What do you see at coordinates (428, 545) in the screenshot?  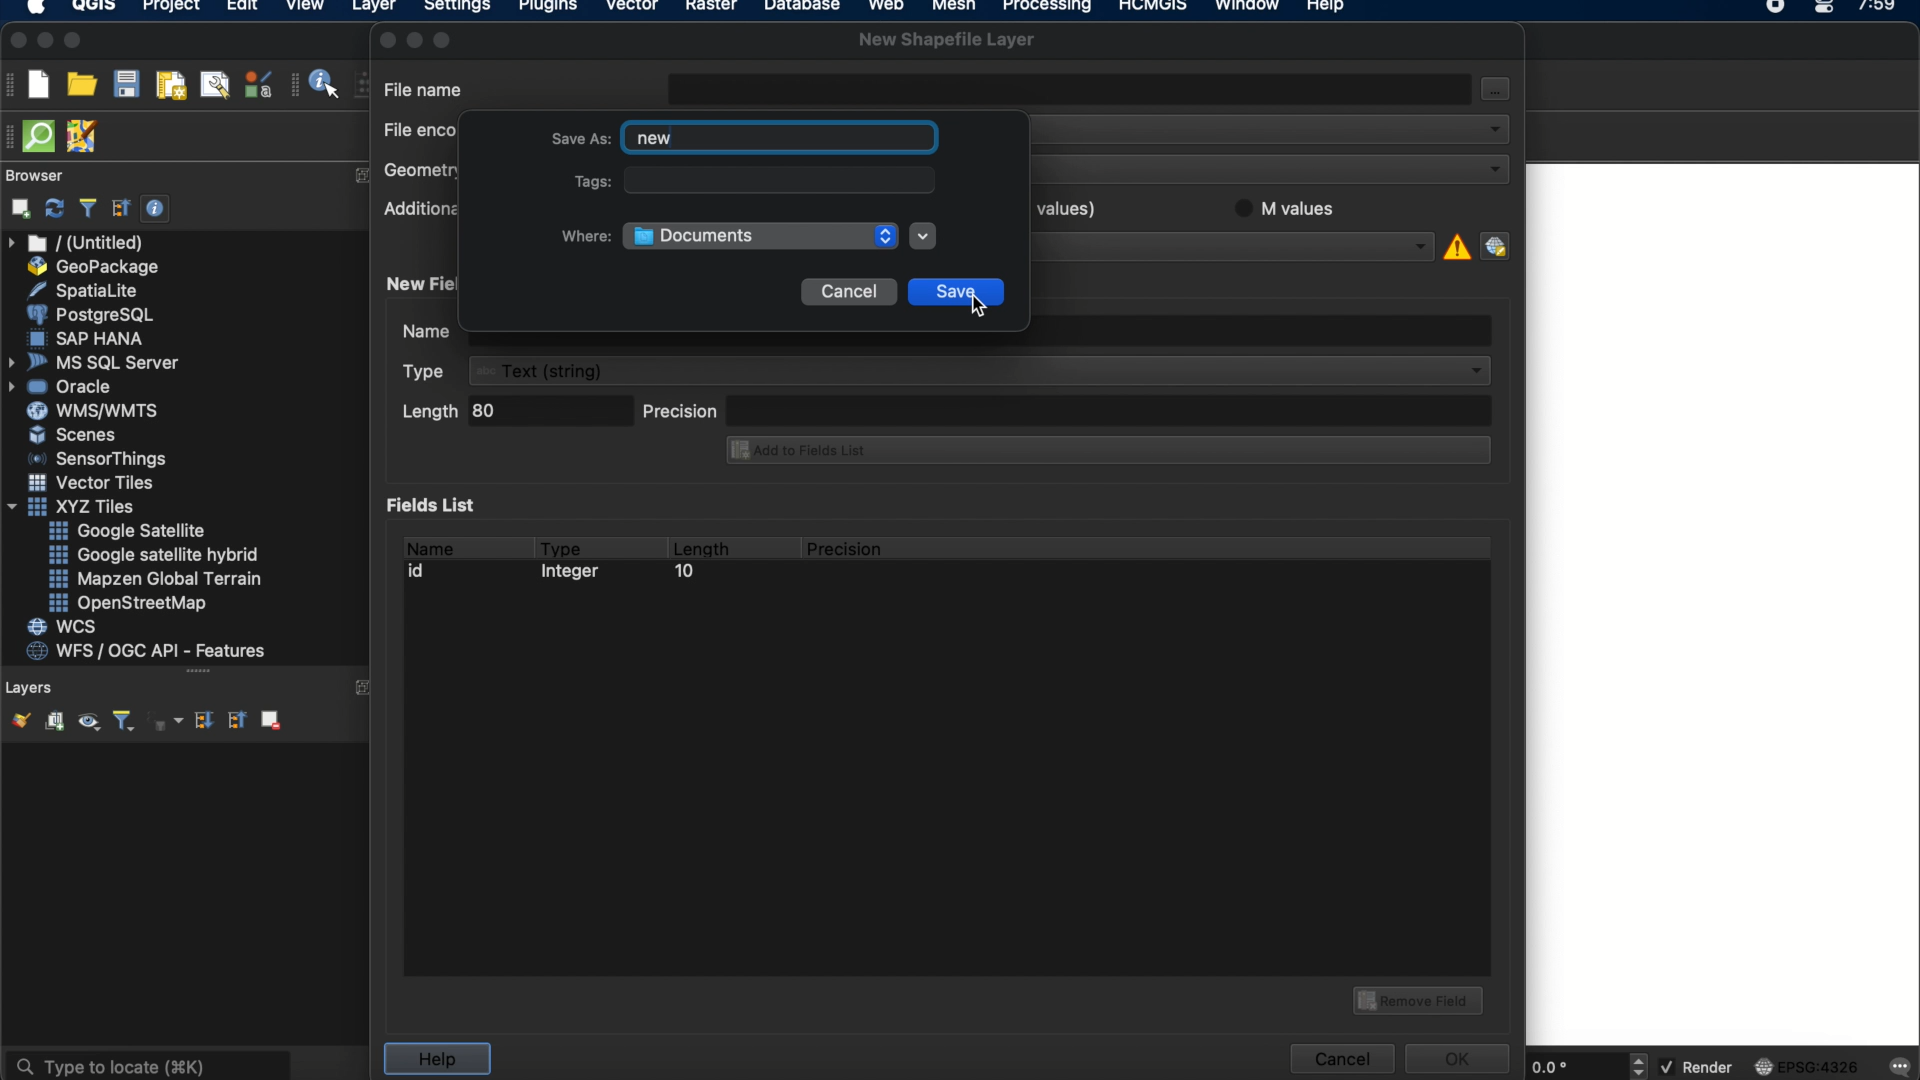 I see `name` at bounding box center [428, 545].